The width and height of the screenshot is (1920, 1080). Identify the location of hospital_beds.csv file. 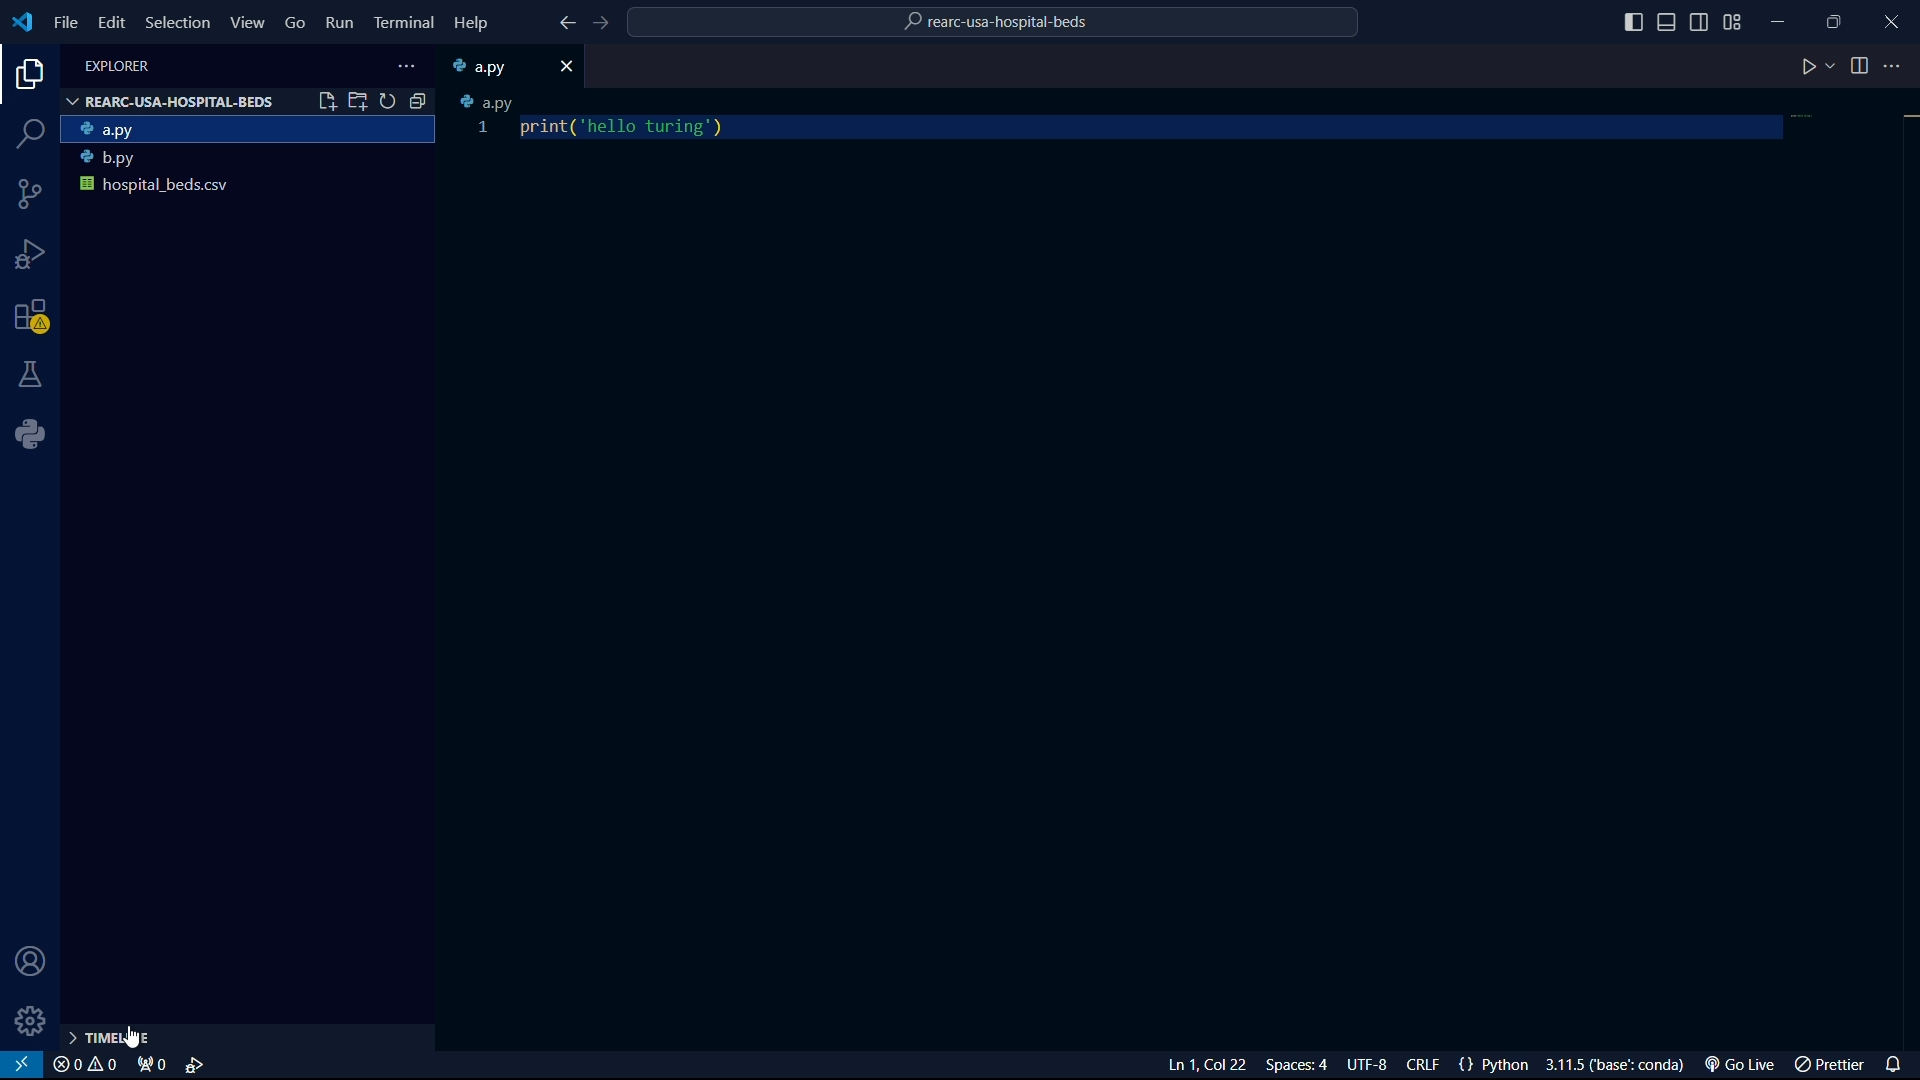
(248, 190).